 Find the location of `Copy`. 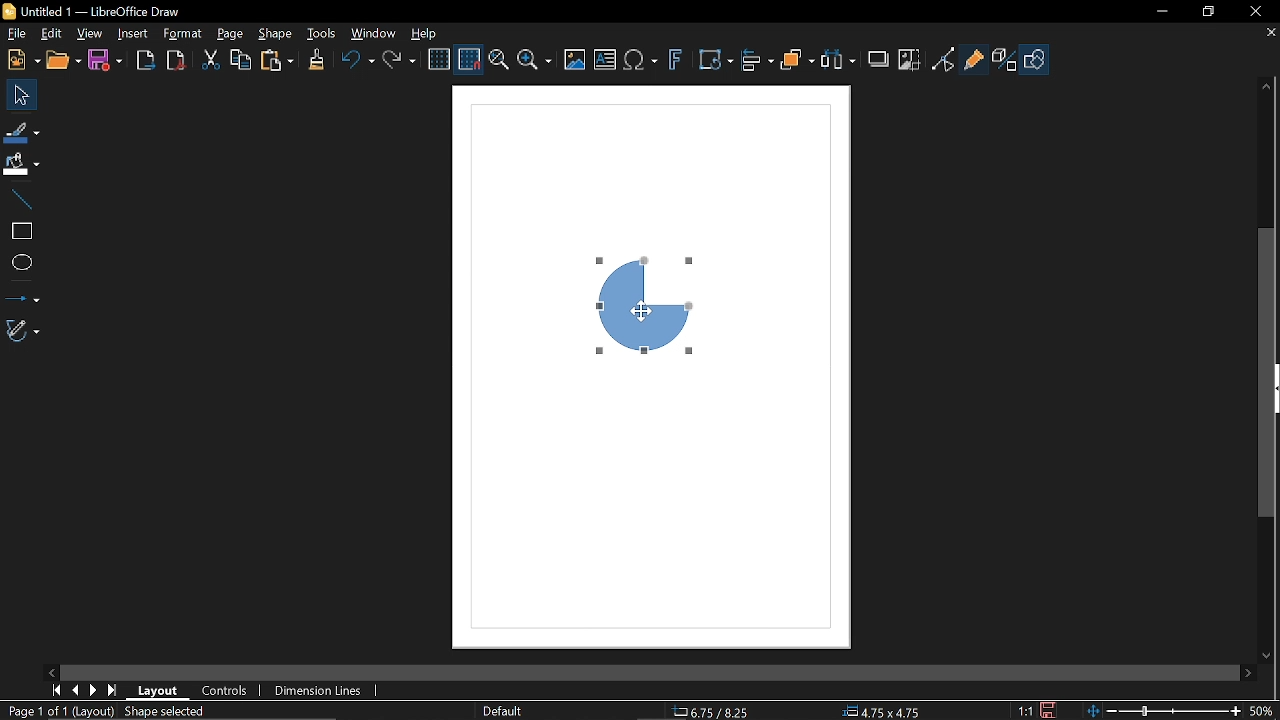

Copy is located at coordinates (241, 59).